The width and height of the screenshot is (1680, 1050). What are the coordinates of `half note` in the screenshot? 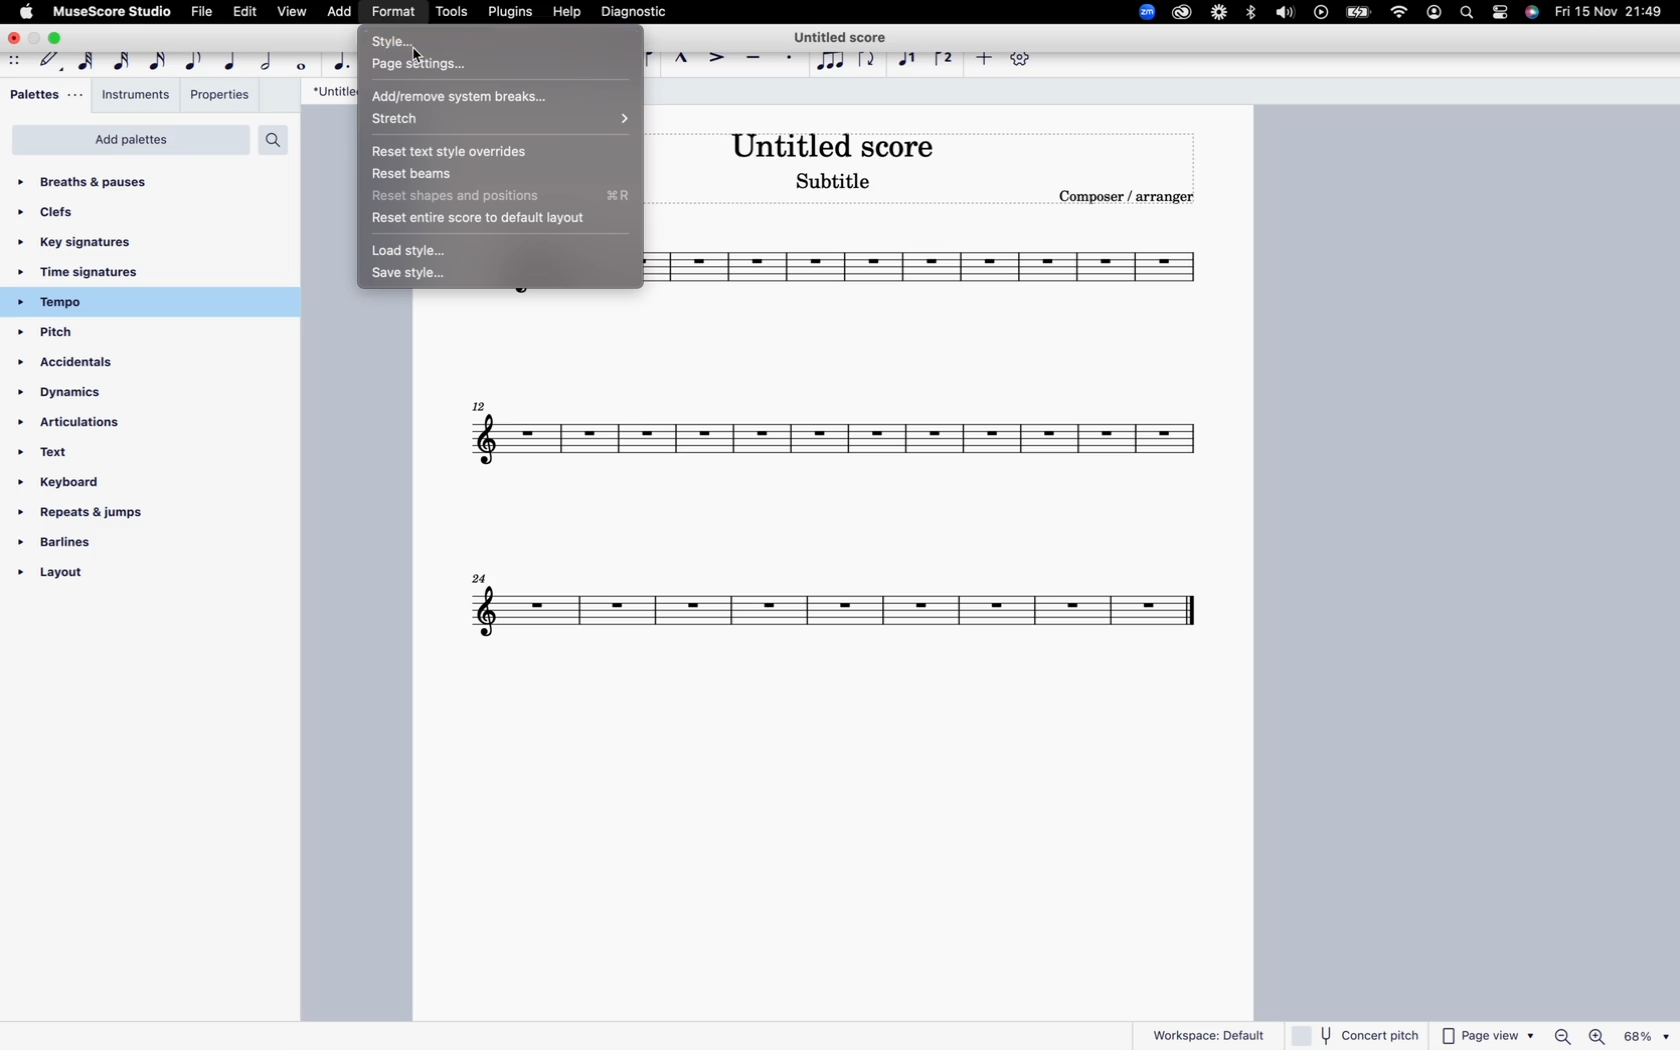 It's located at (269, 58).